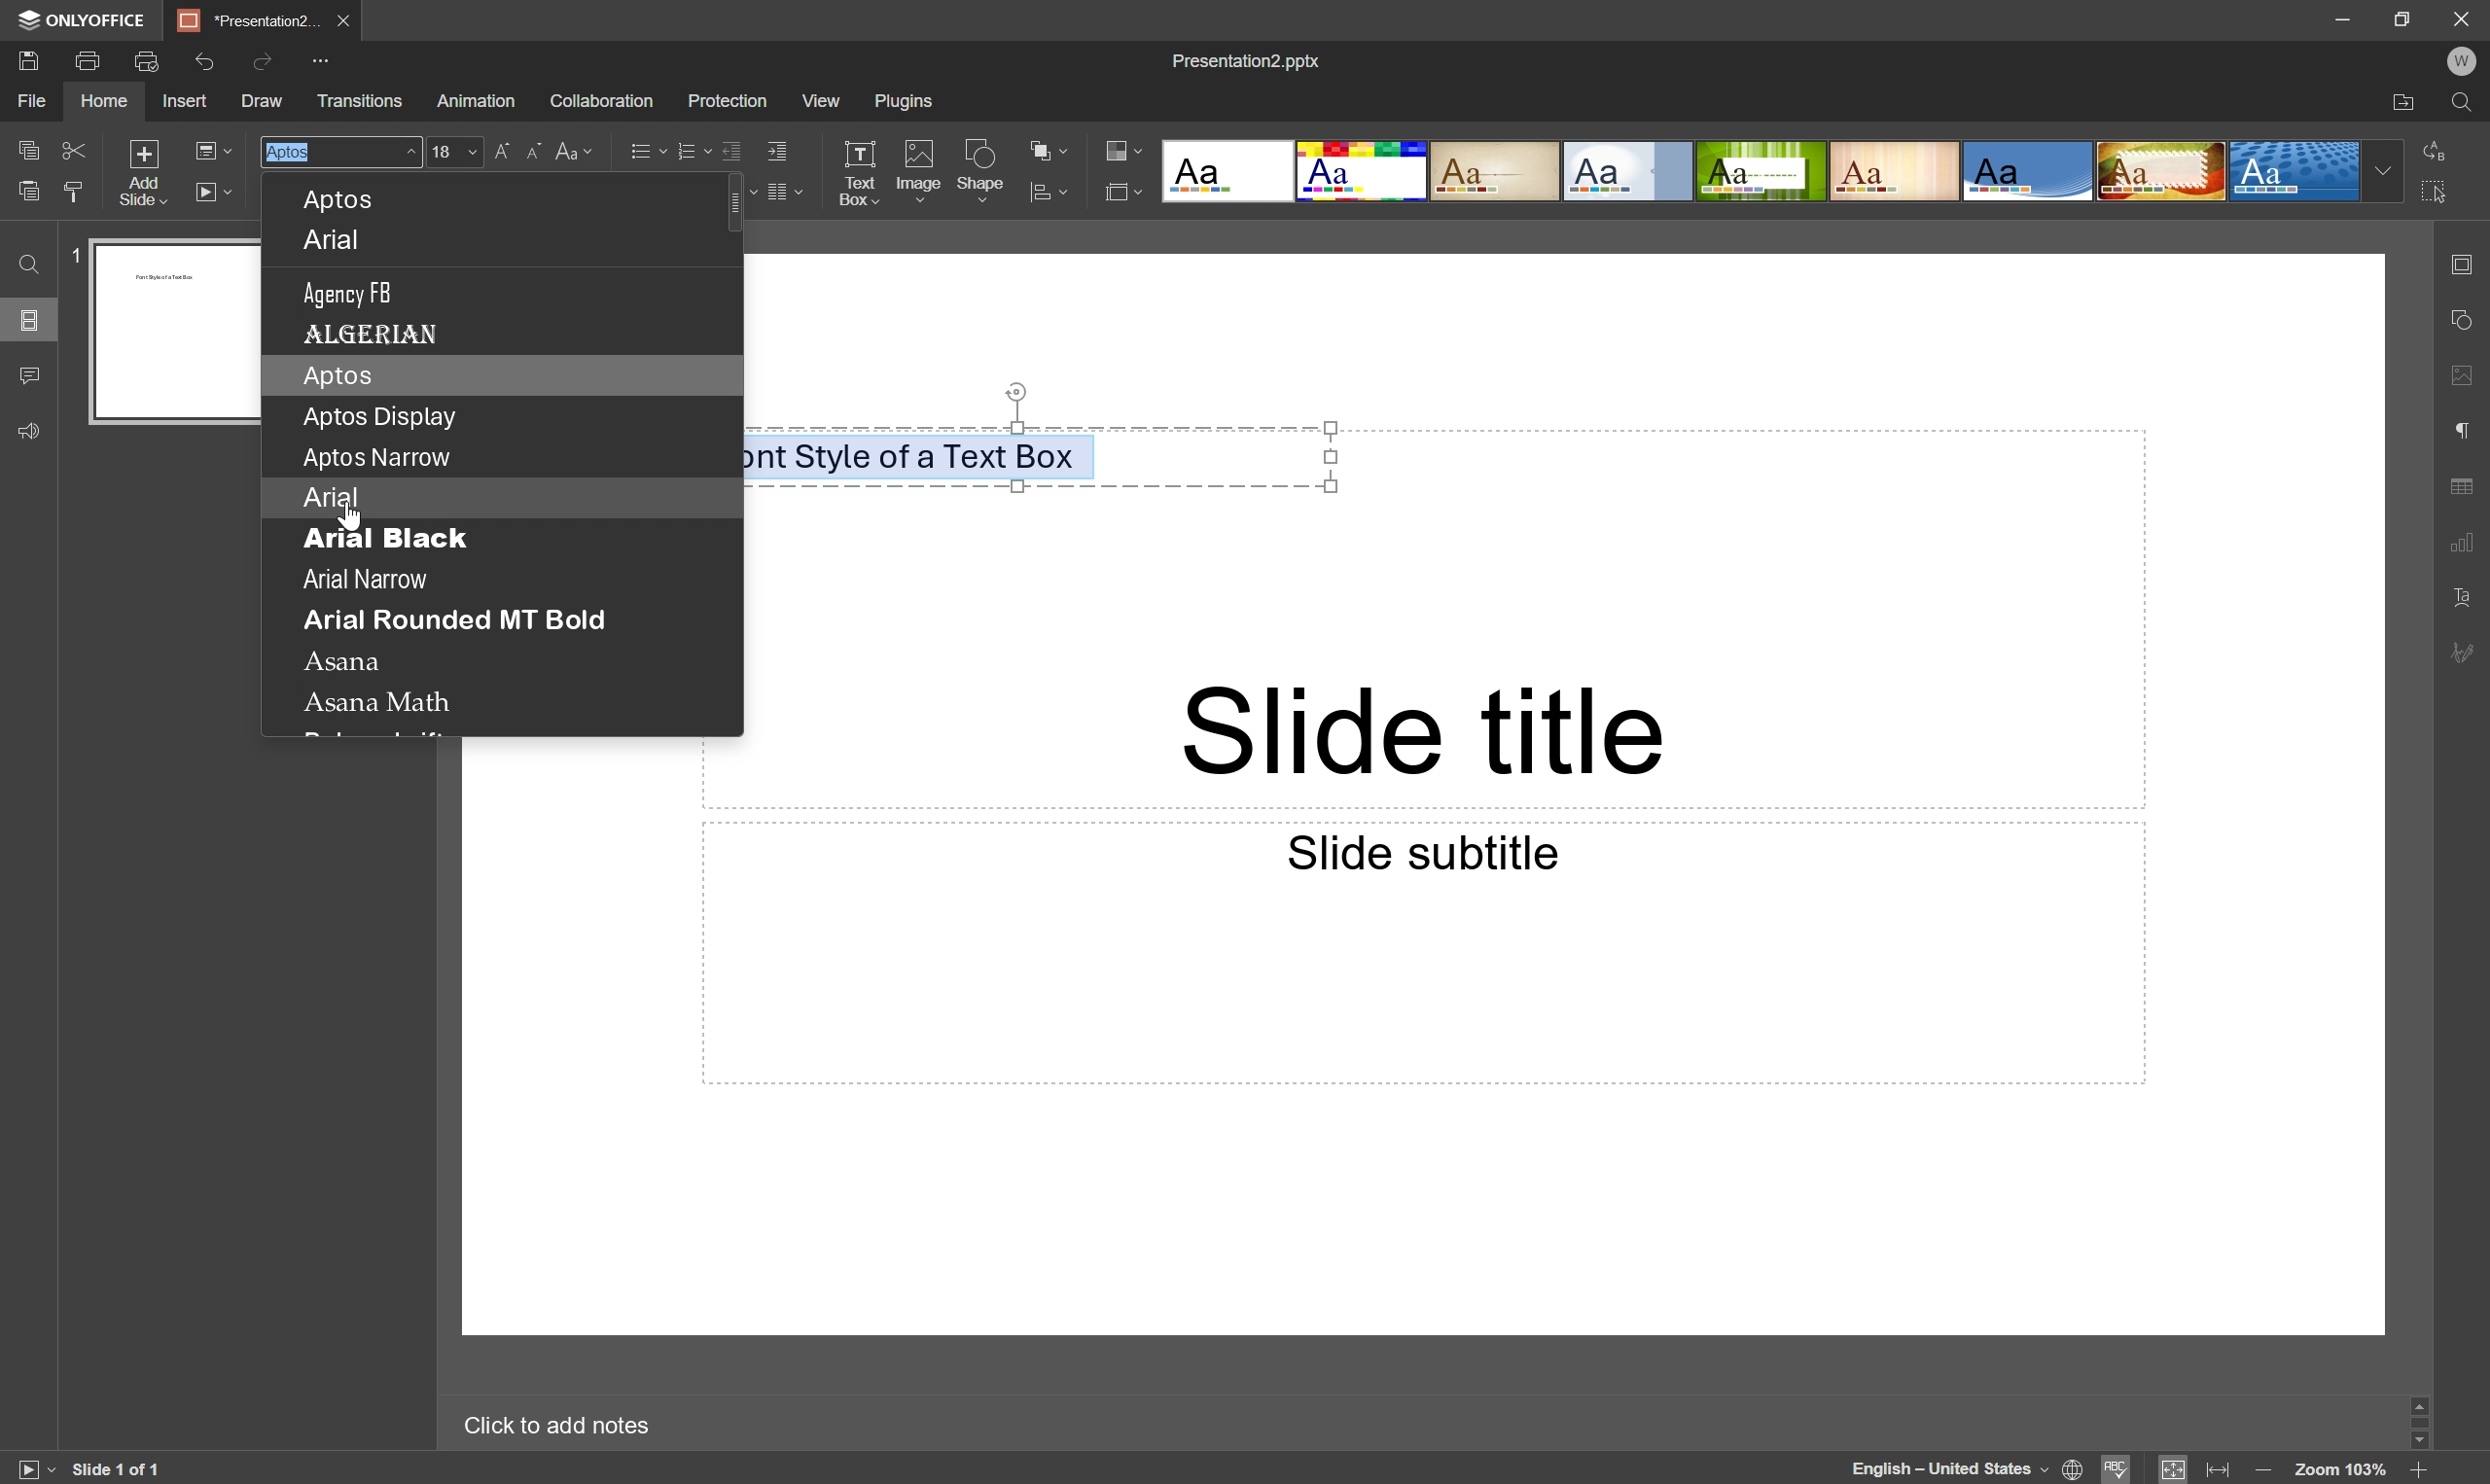 Image resolution: width=2490 pixels, height=1484 pixels. What do you see at coordinates (1124, 151) in the screenshot?
I see `Change color theme` at bounding box center [1124, 151].